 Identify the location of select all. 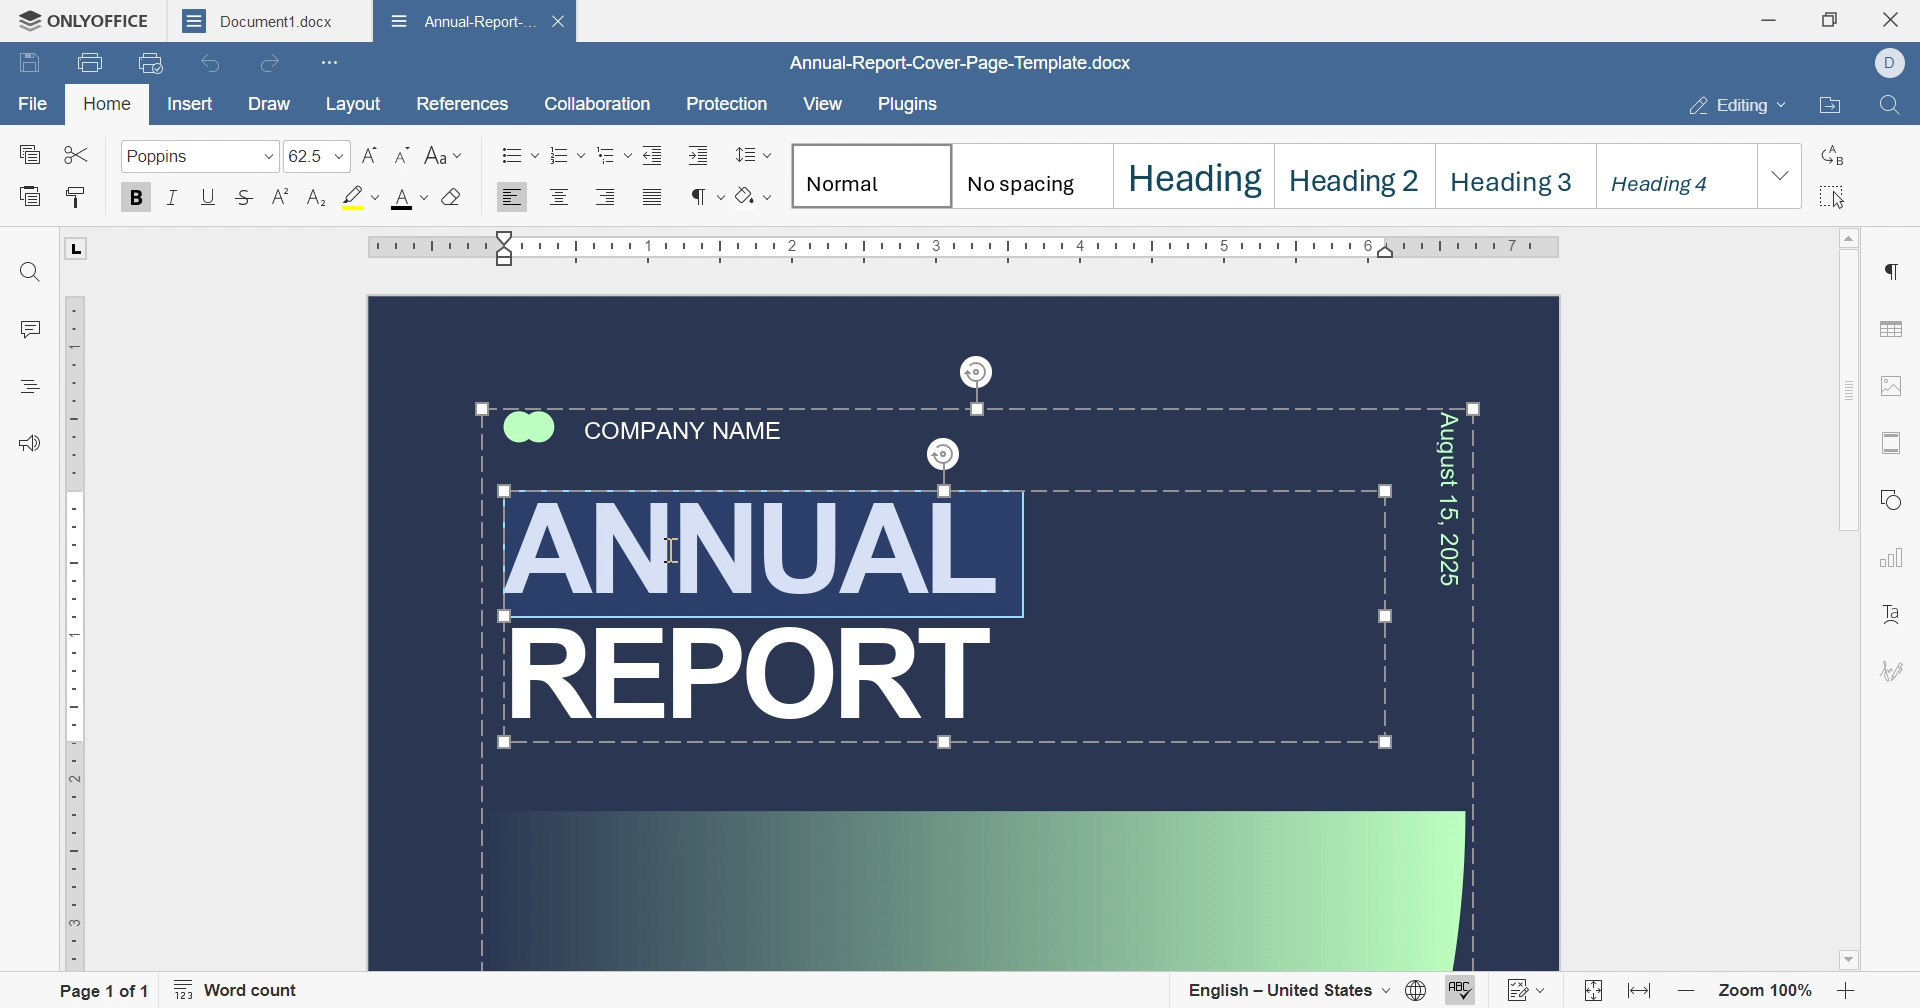
(1831, 198).